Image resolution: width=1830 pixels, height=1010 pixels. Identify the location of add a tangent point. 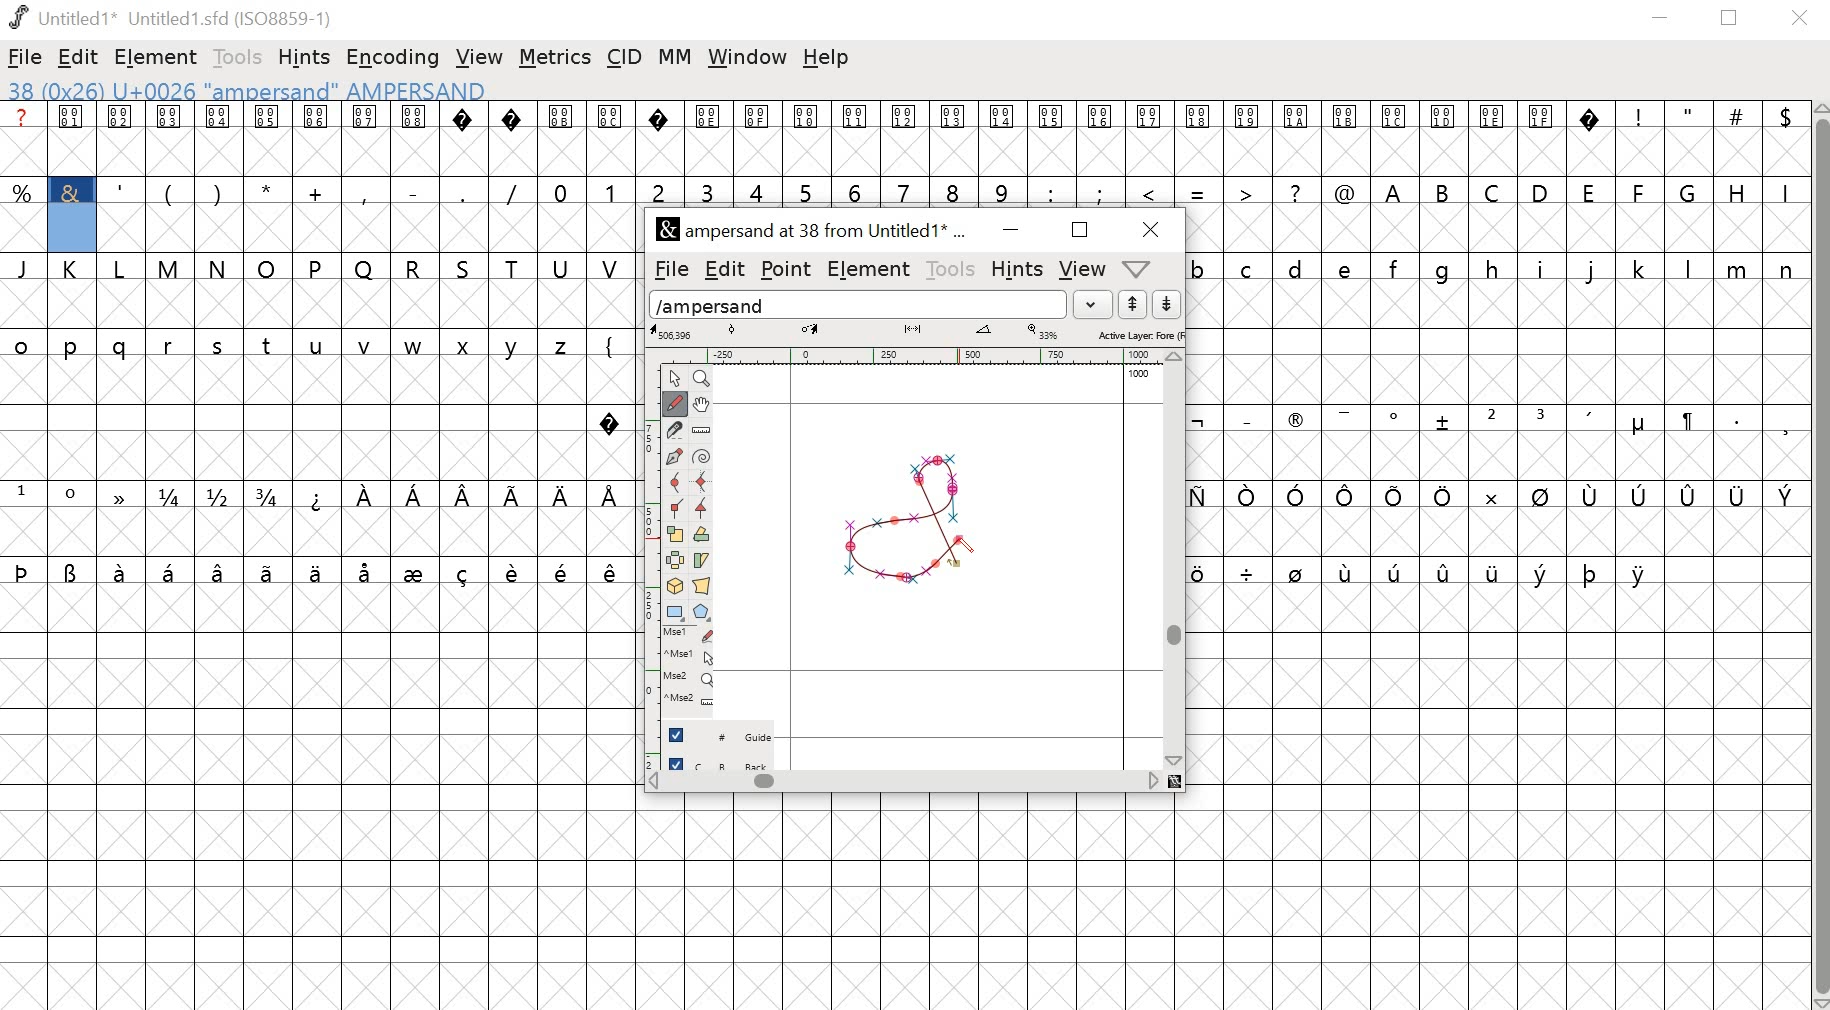
(704, 511).